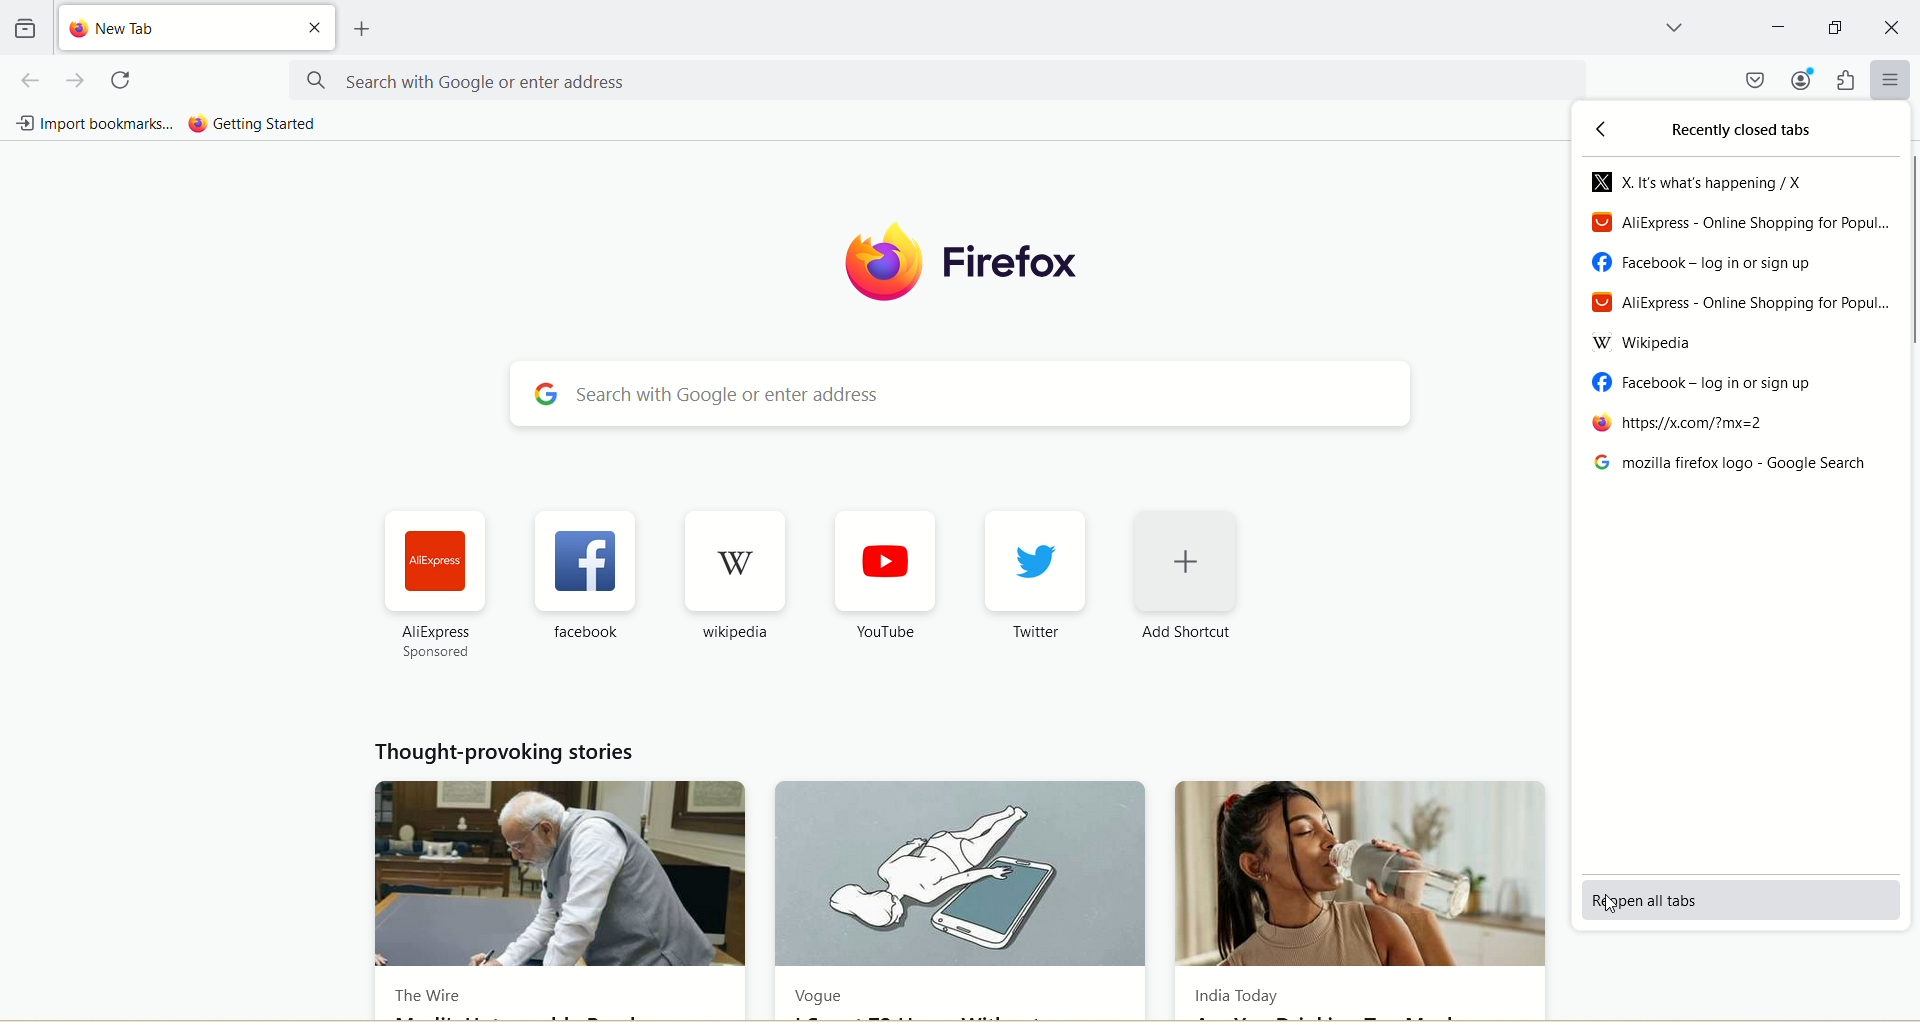 Image resolution: width=1920 pixels, height=1022 pixels. What do you see at coordinates (735, 562) in the screenshot?
I see `wikipedia` at bounding box center [735, 562].